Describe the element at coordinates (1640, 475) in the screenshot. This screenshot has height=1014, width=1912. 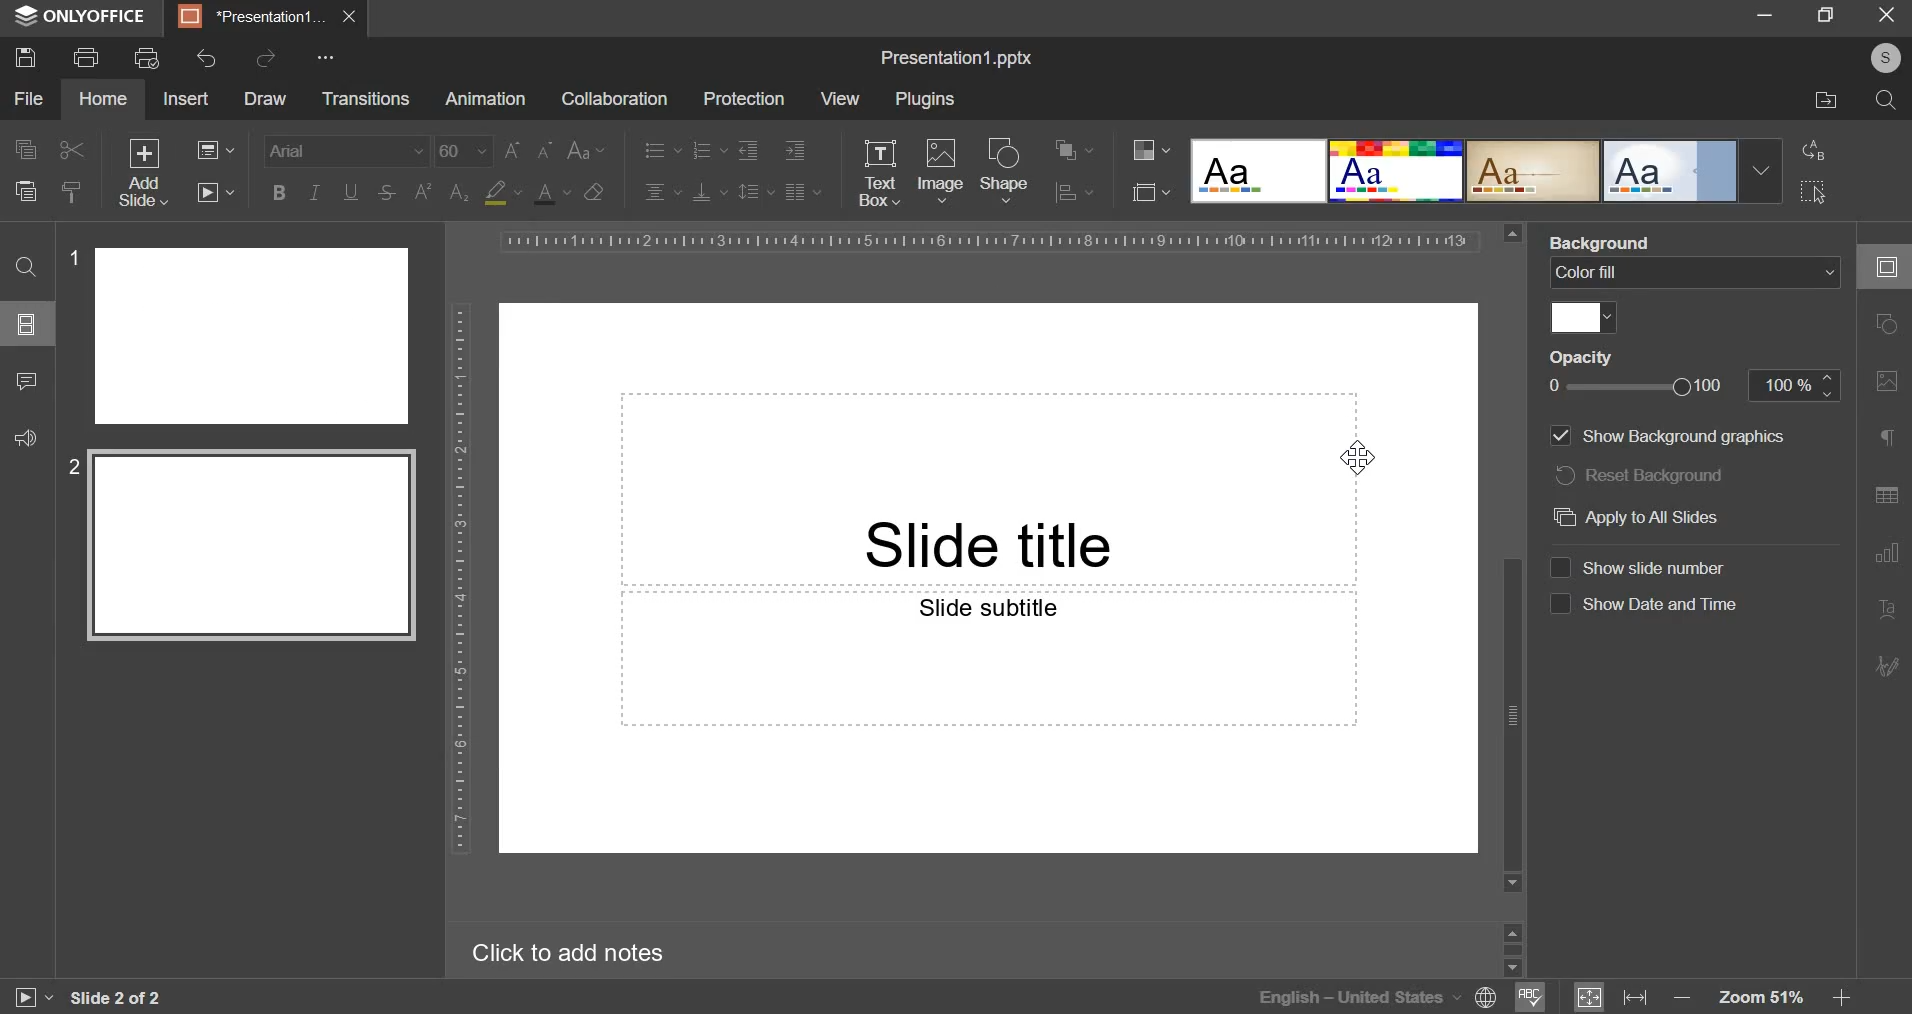
I see `reset background` at that location.